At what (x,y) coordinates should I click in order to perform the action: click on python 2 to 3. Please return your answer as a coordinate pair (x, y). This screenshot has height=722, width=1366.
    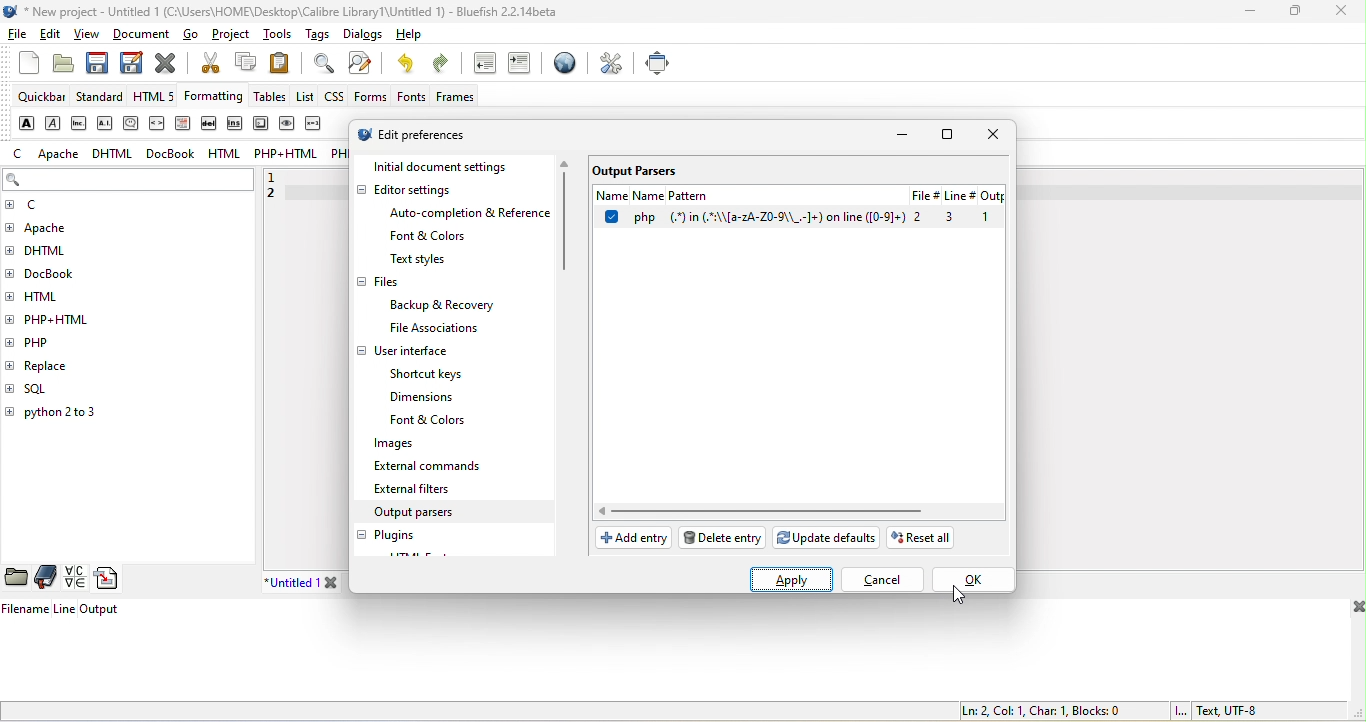
    Looking at the image, I should click on (73, 415).